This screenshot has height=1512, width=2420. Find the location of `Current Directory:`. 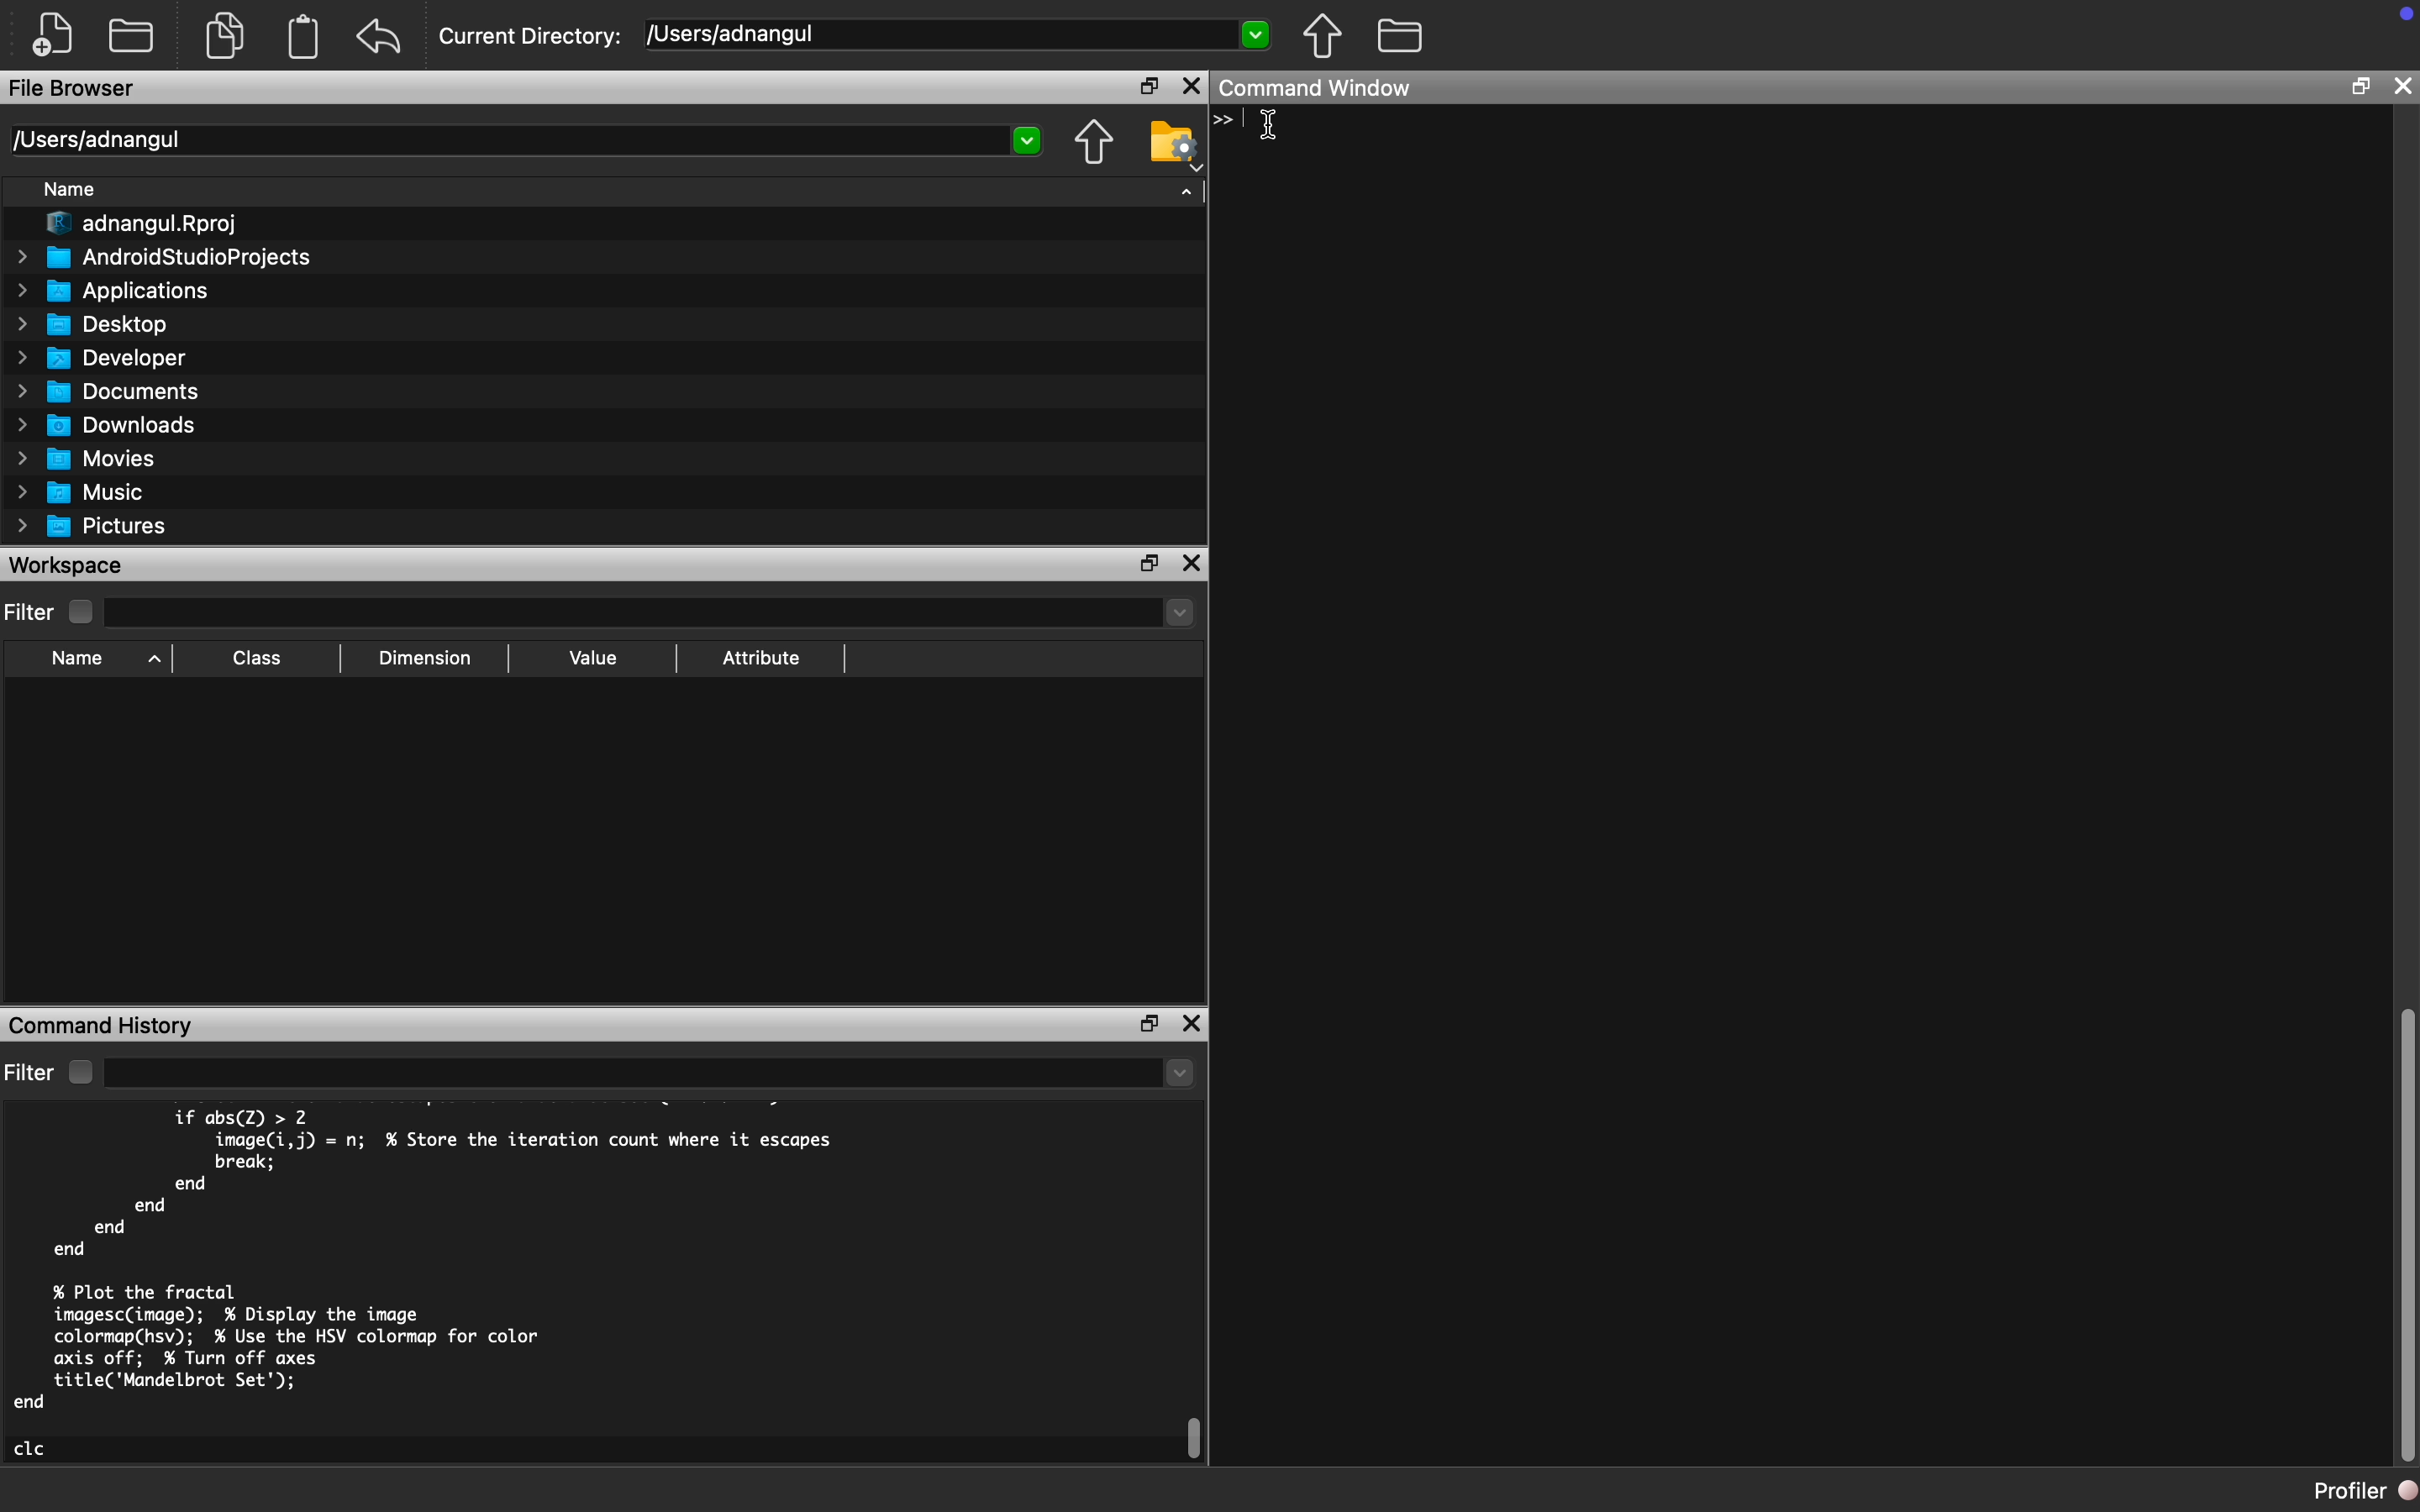

Current Directory: is located at coordinates (534, 35).